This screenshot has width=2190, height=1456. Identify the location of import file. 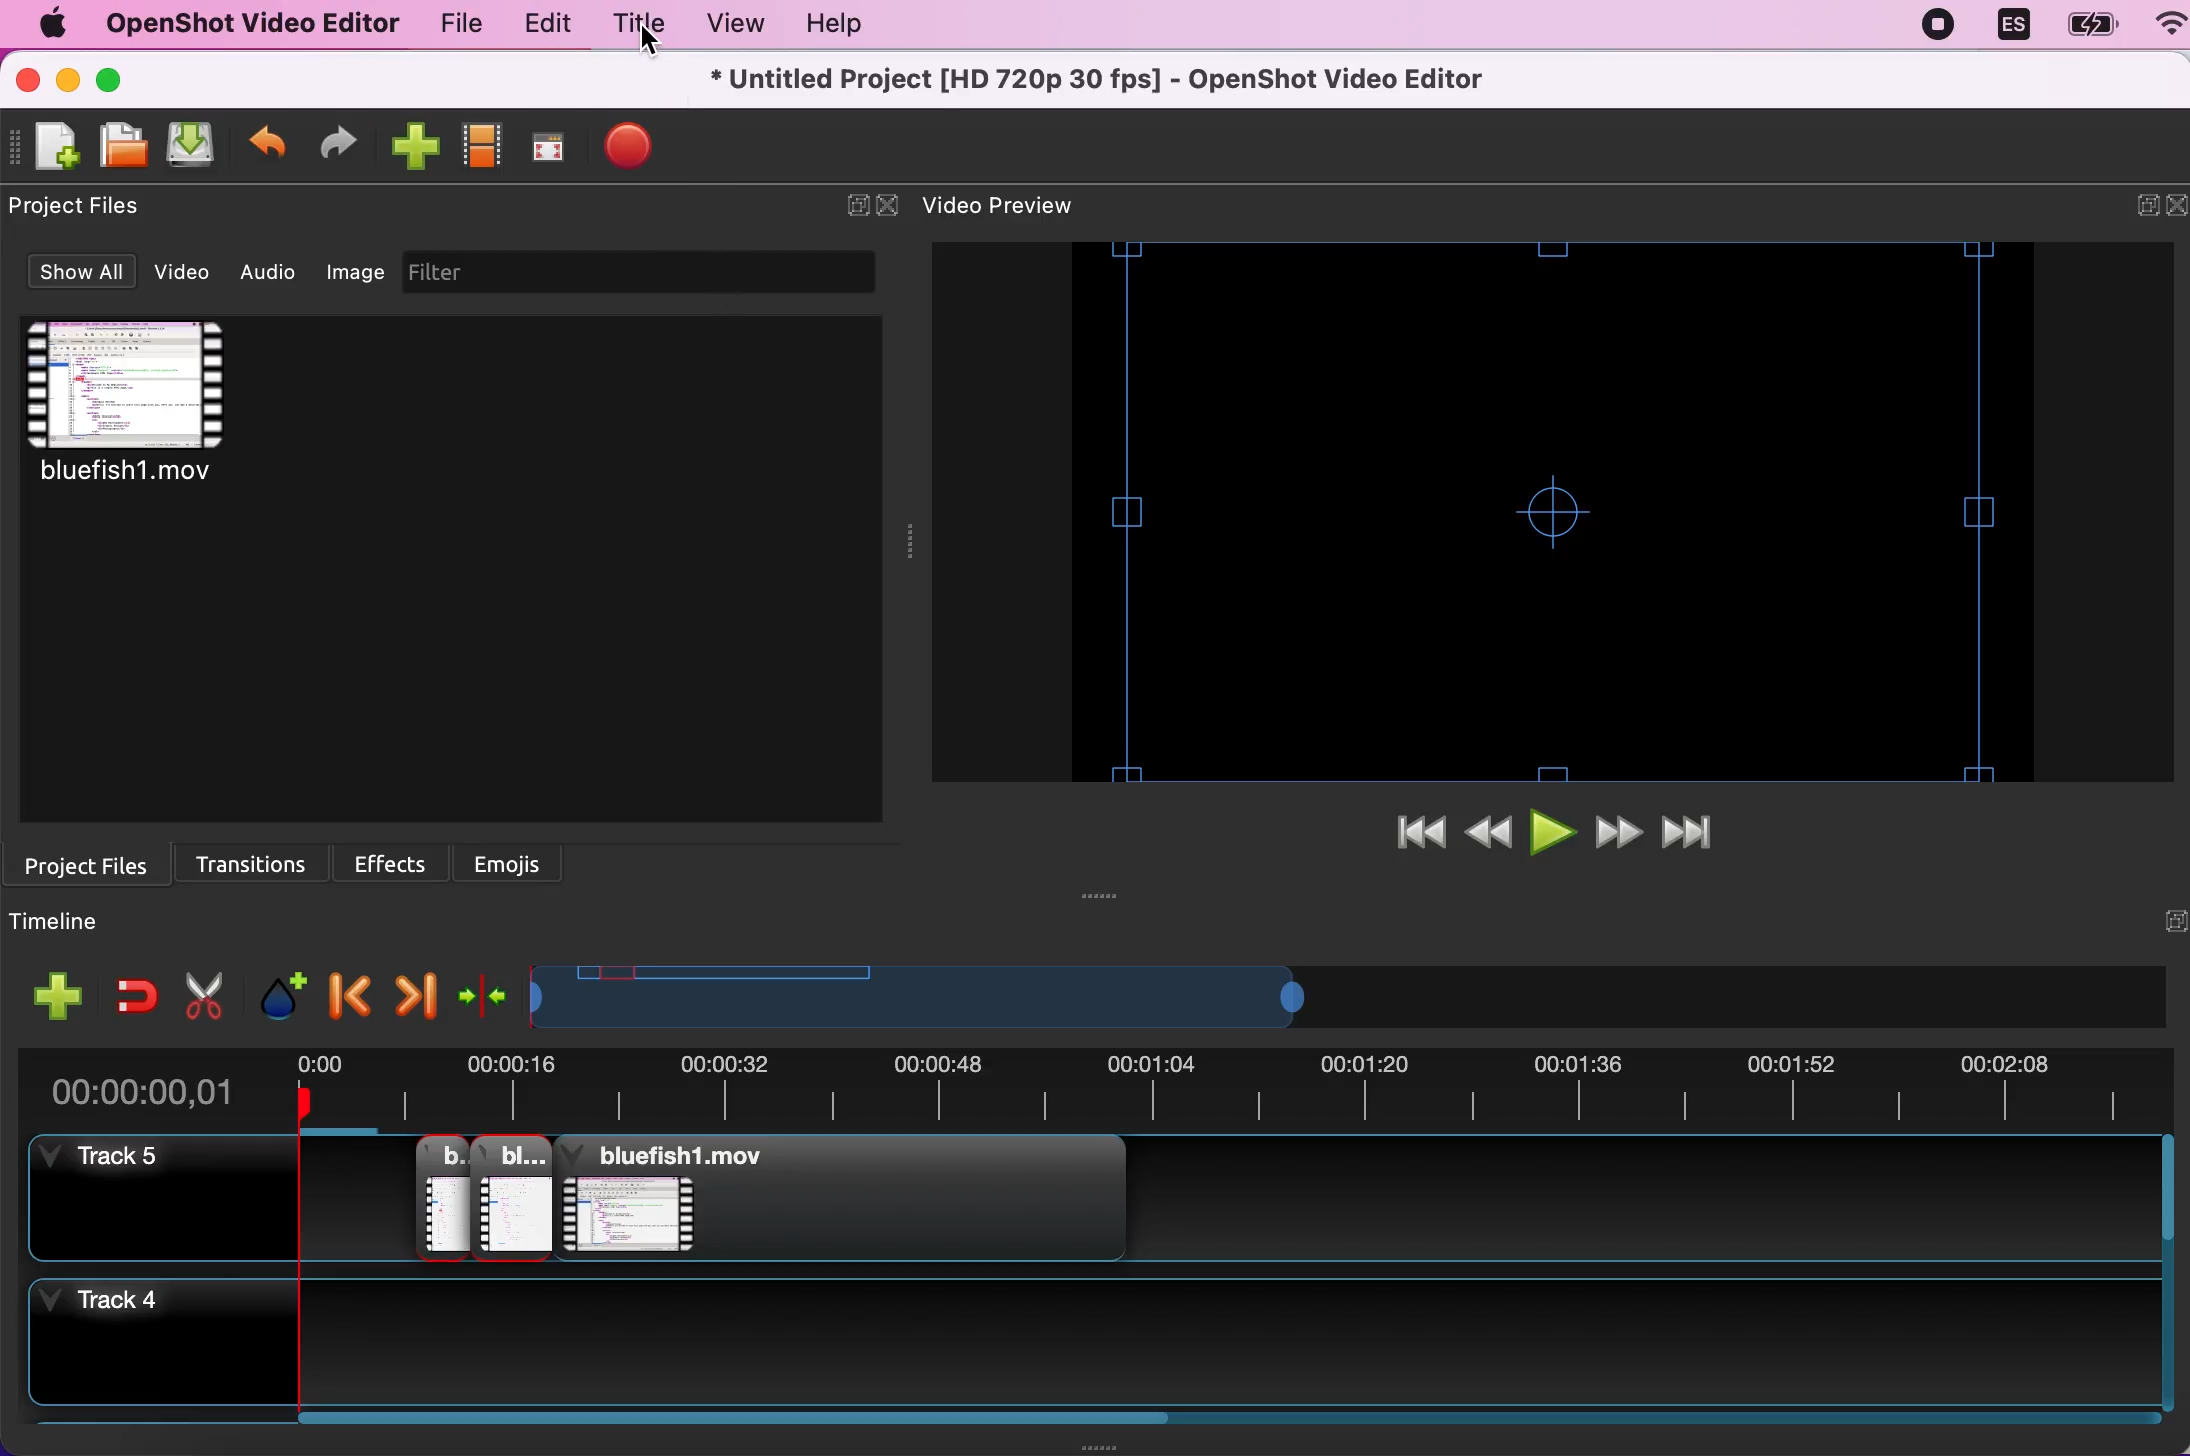
(411, 148).